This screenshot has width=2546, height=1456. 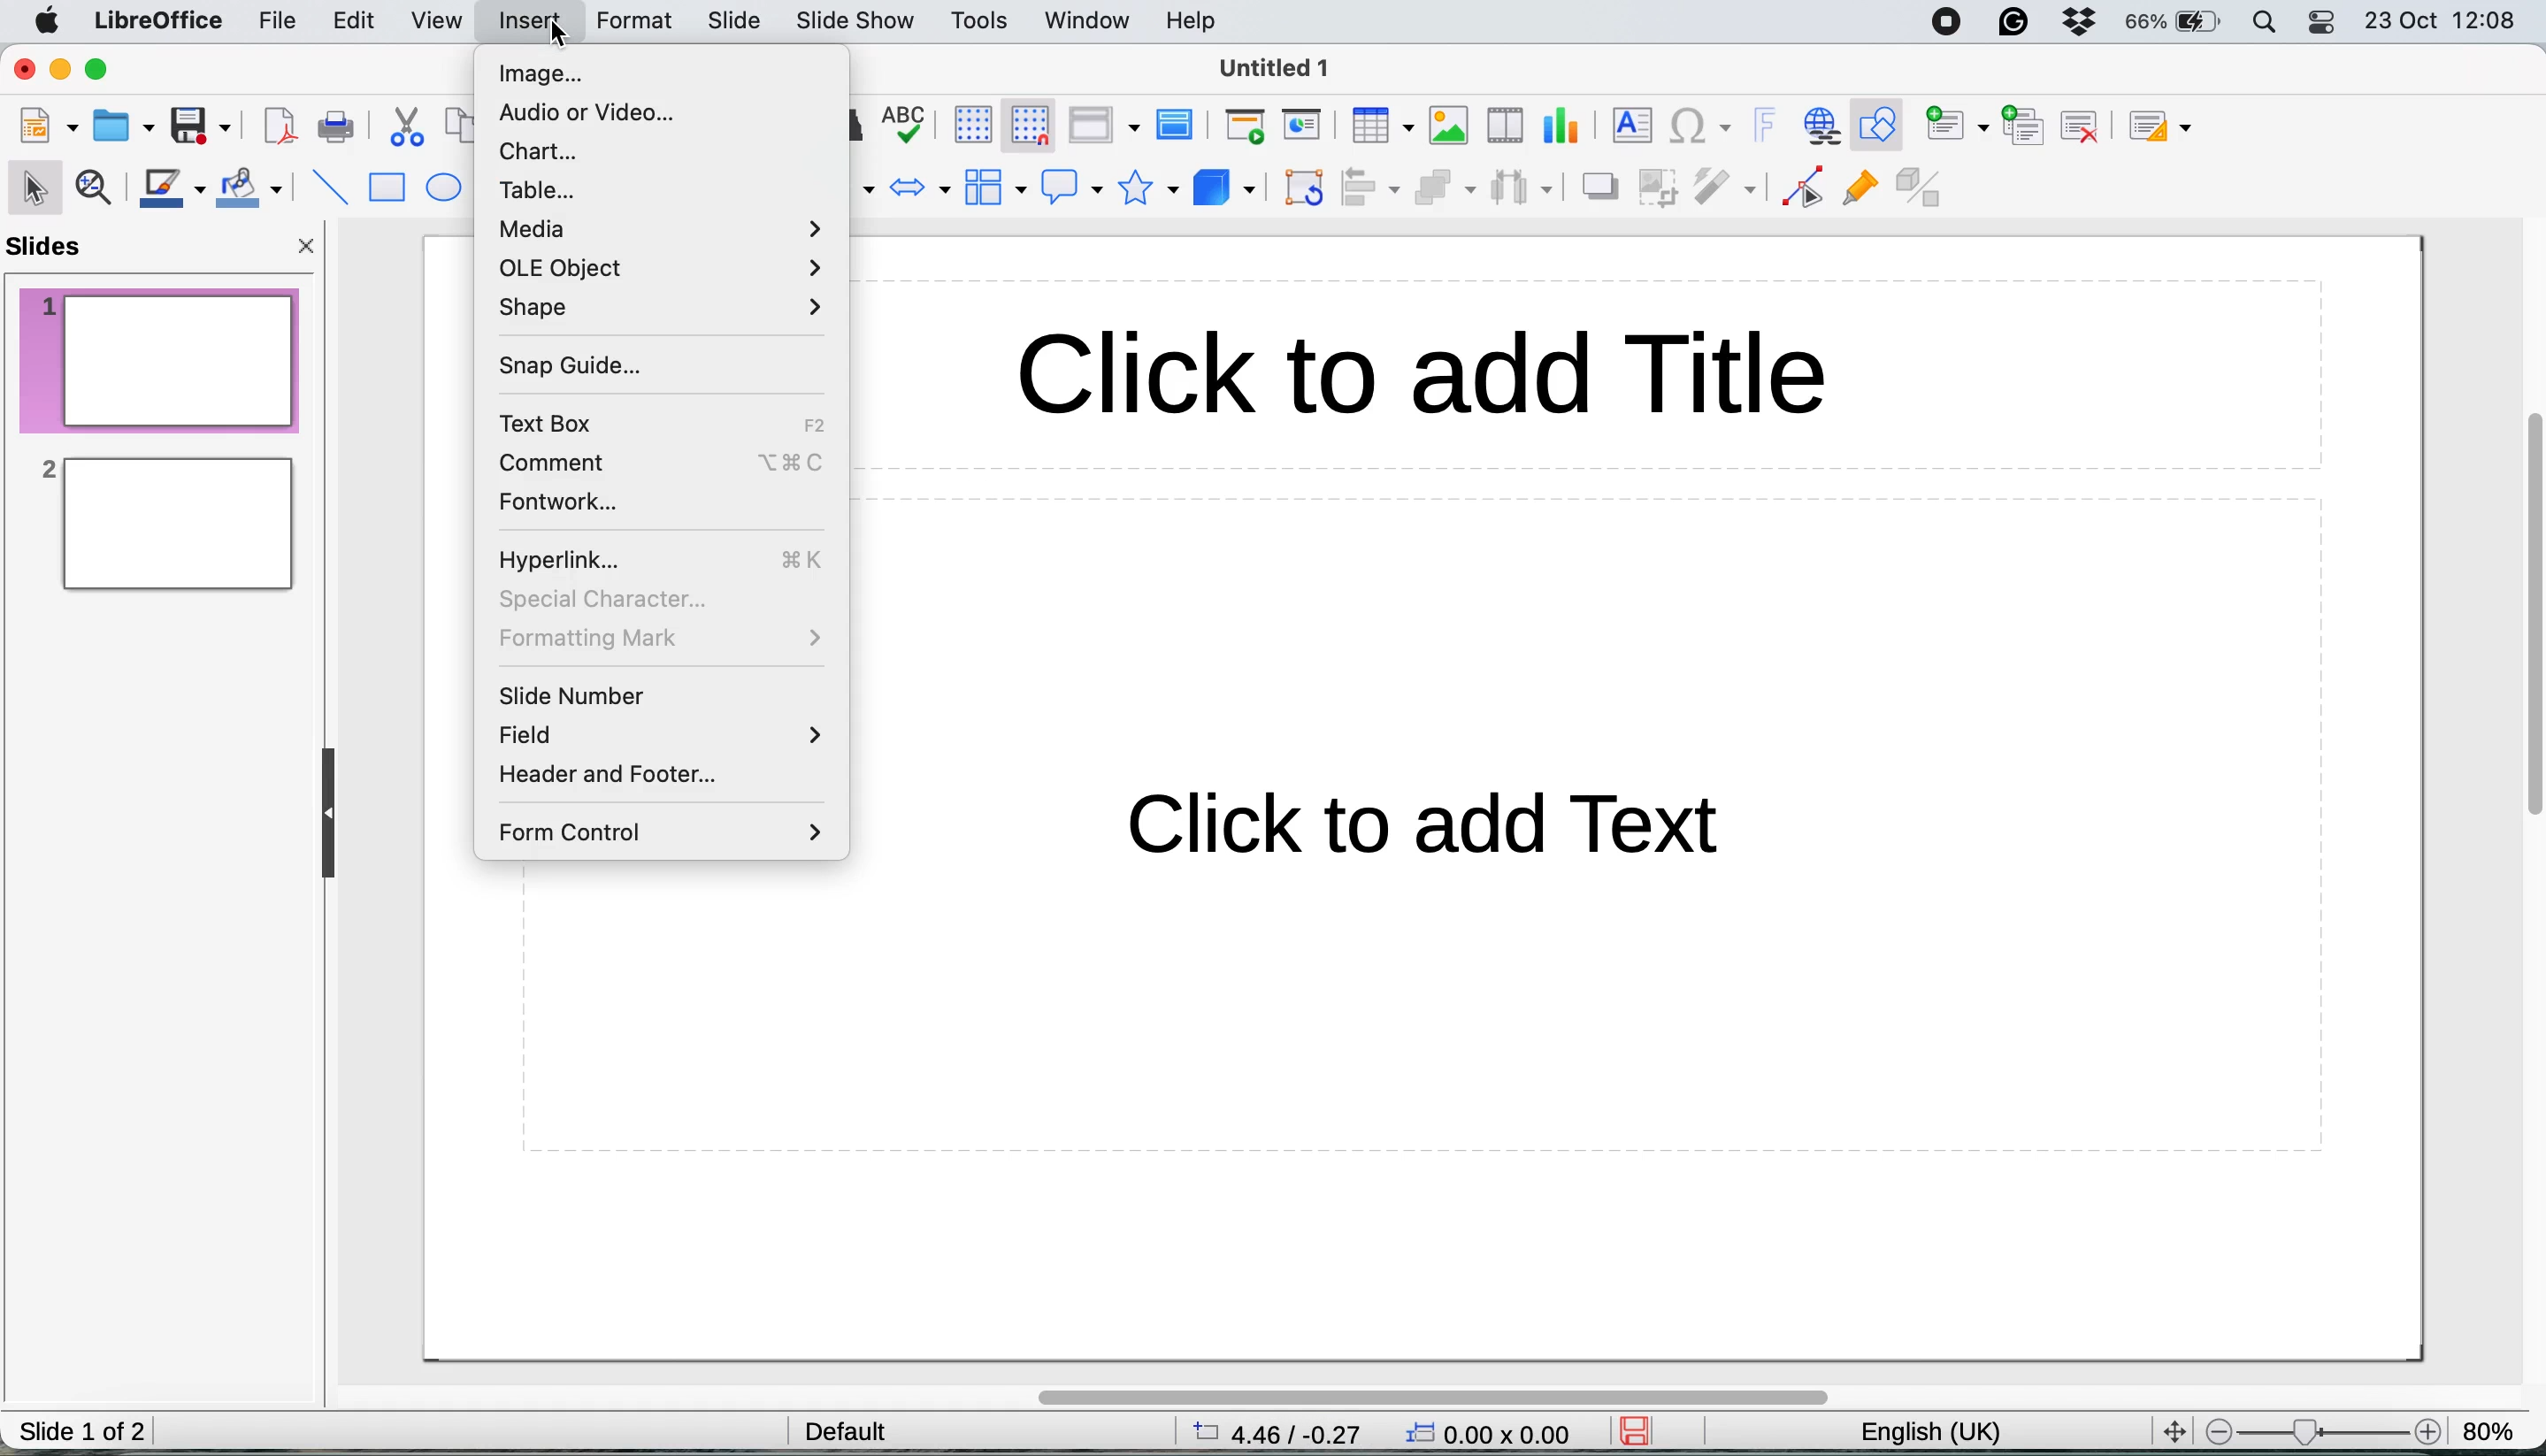 What do you see at coordinates (50, 127) in the screenshot?
I see `new` at bounding box center [50, 127].